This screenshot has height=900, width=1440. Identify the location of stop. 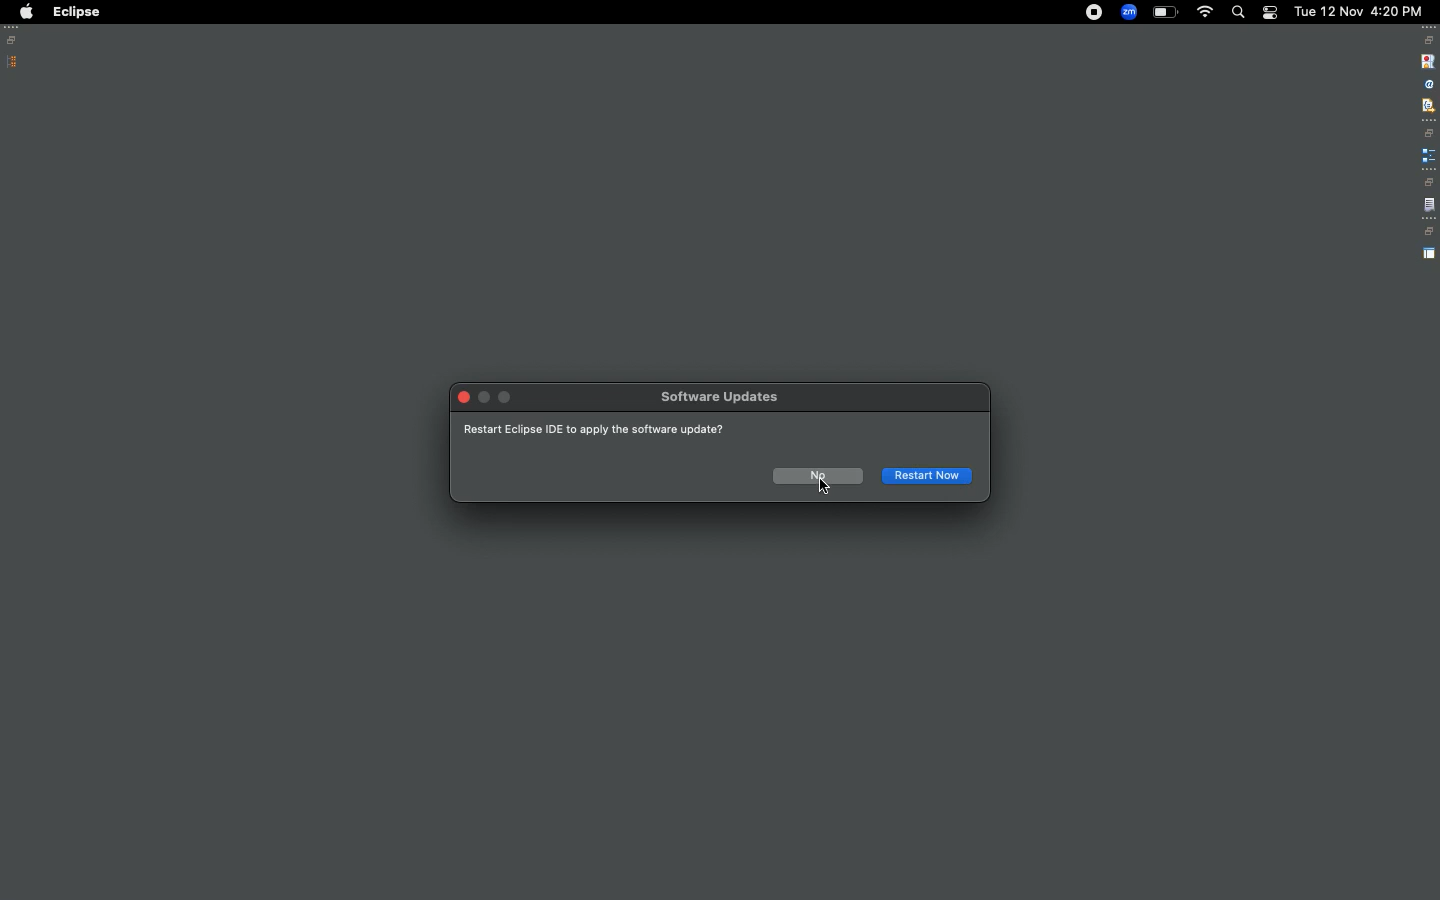
(1426, 60).